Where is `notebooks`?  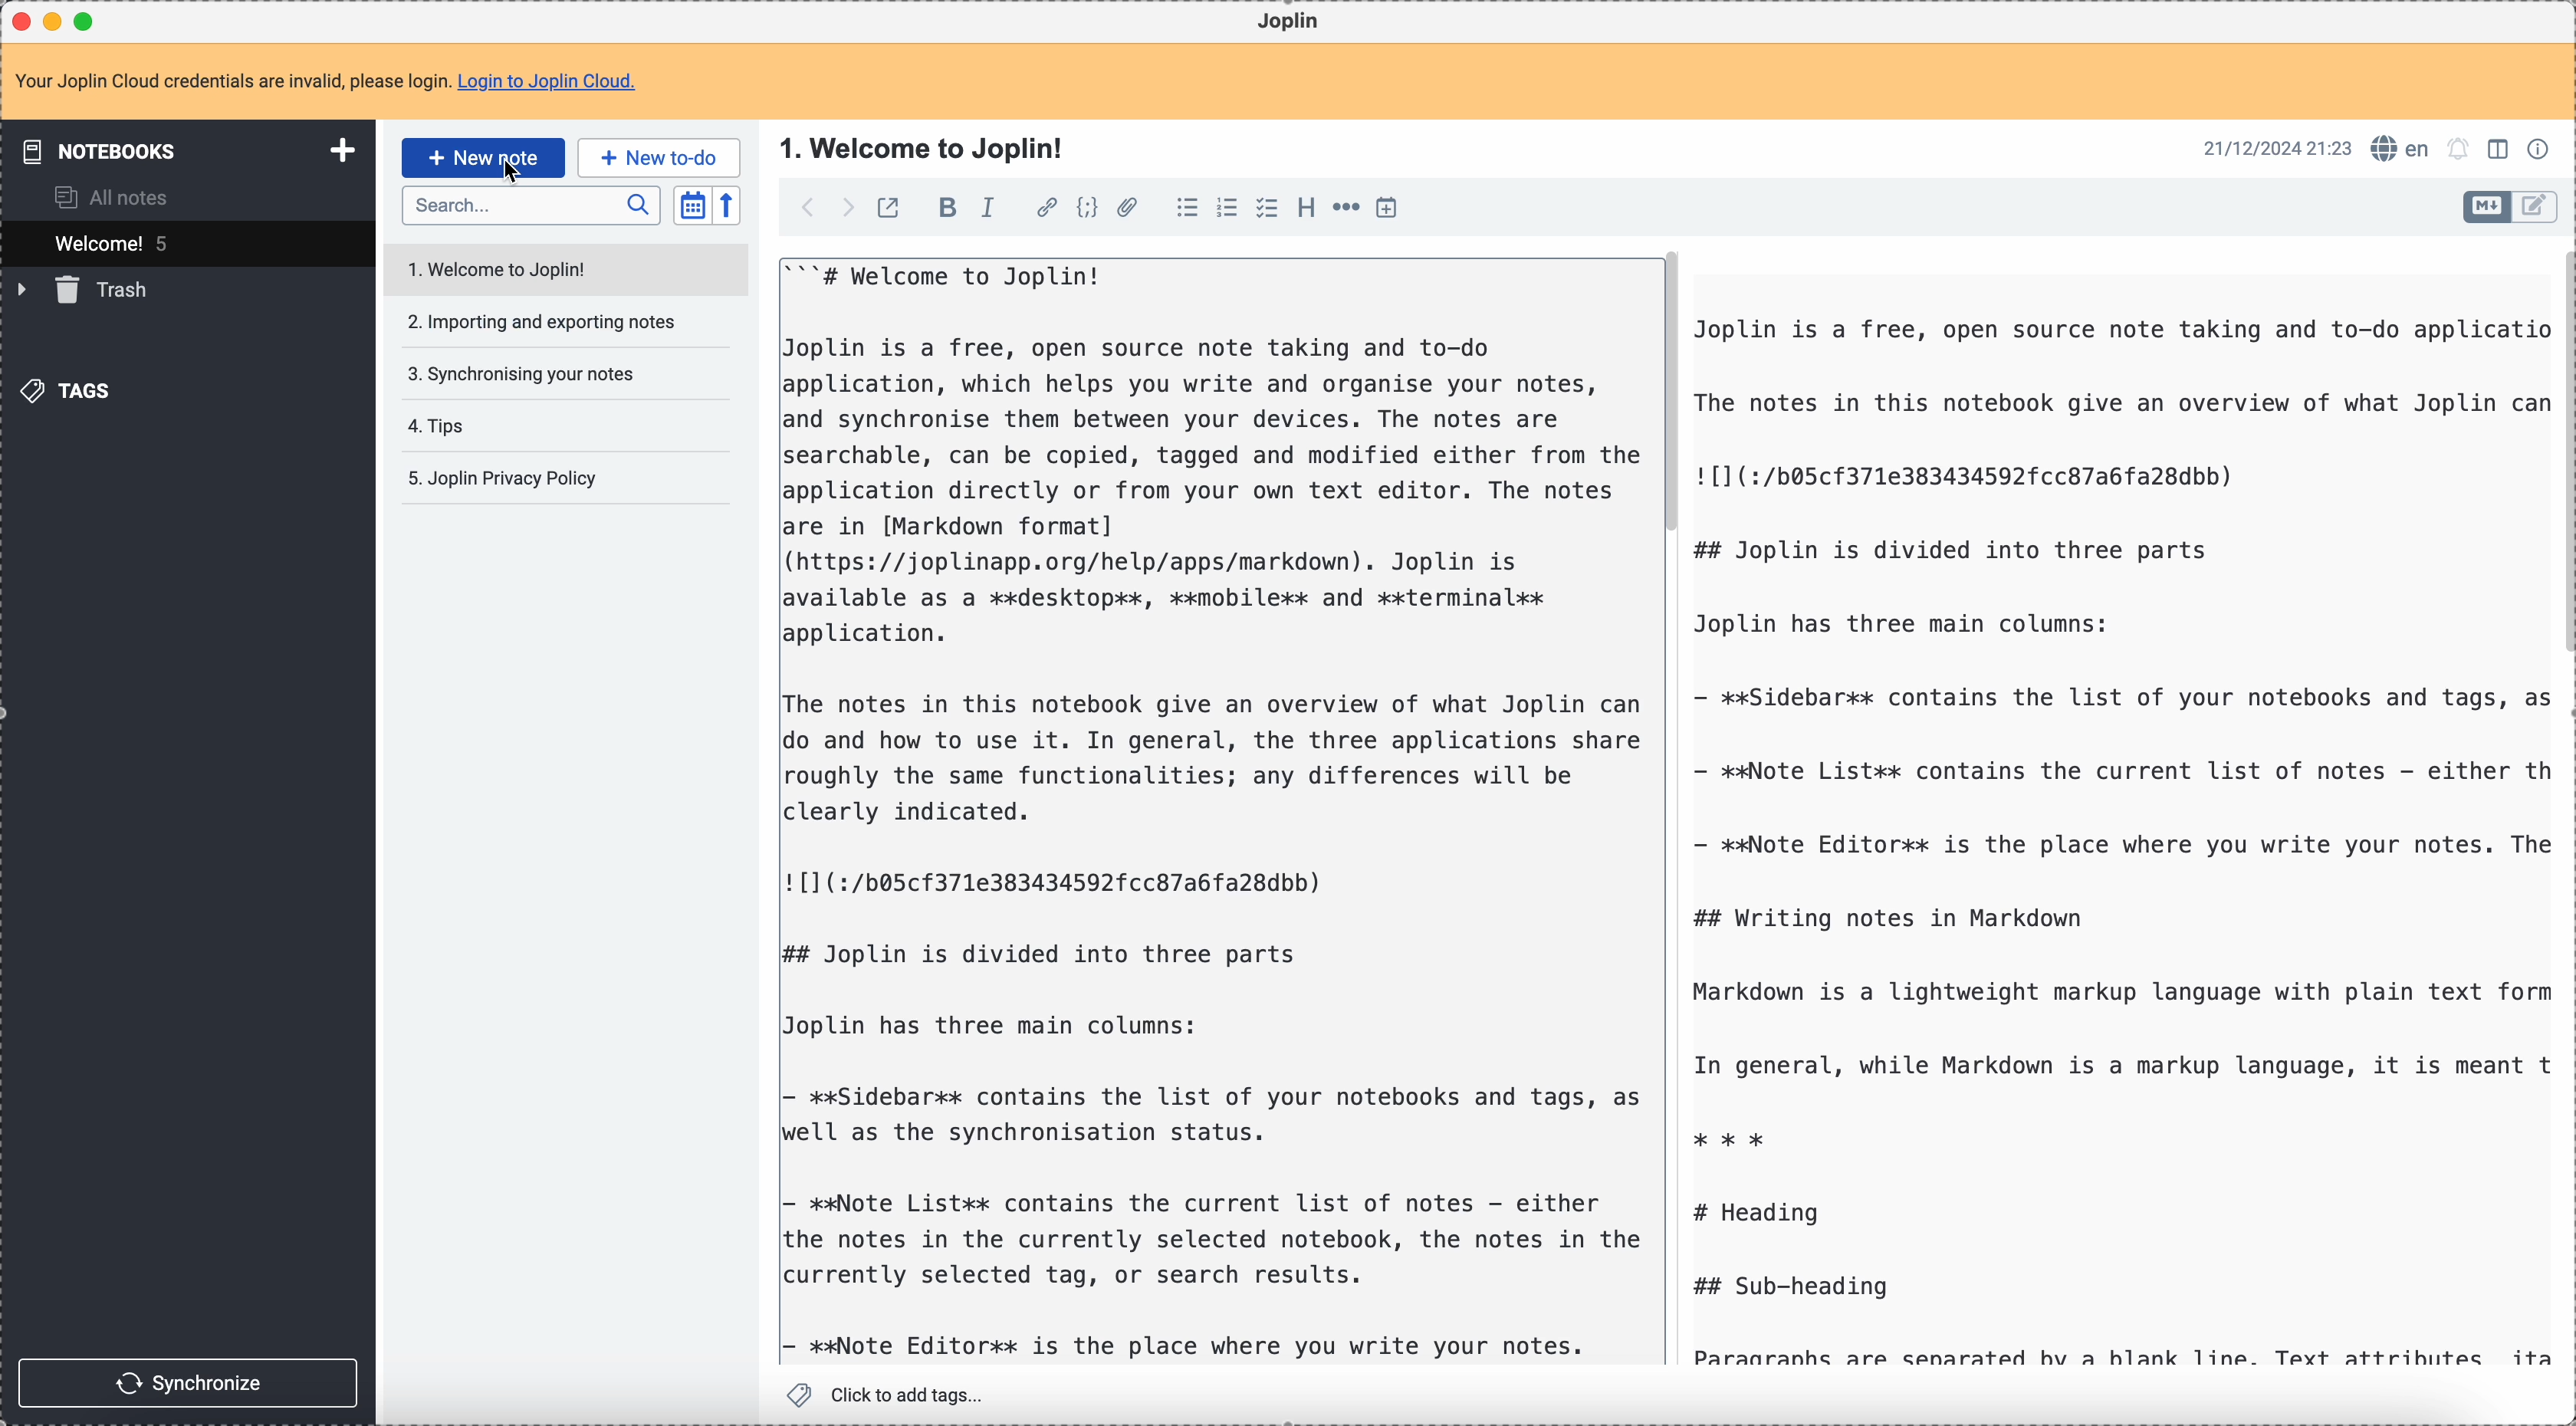 notebooks is located at coordinates (192, 150).